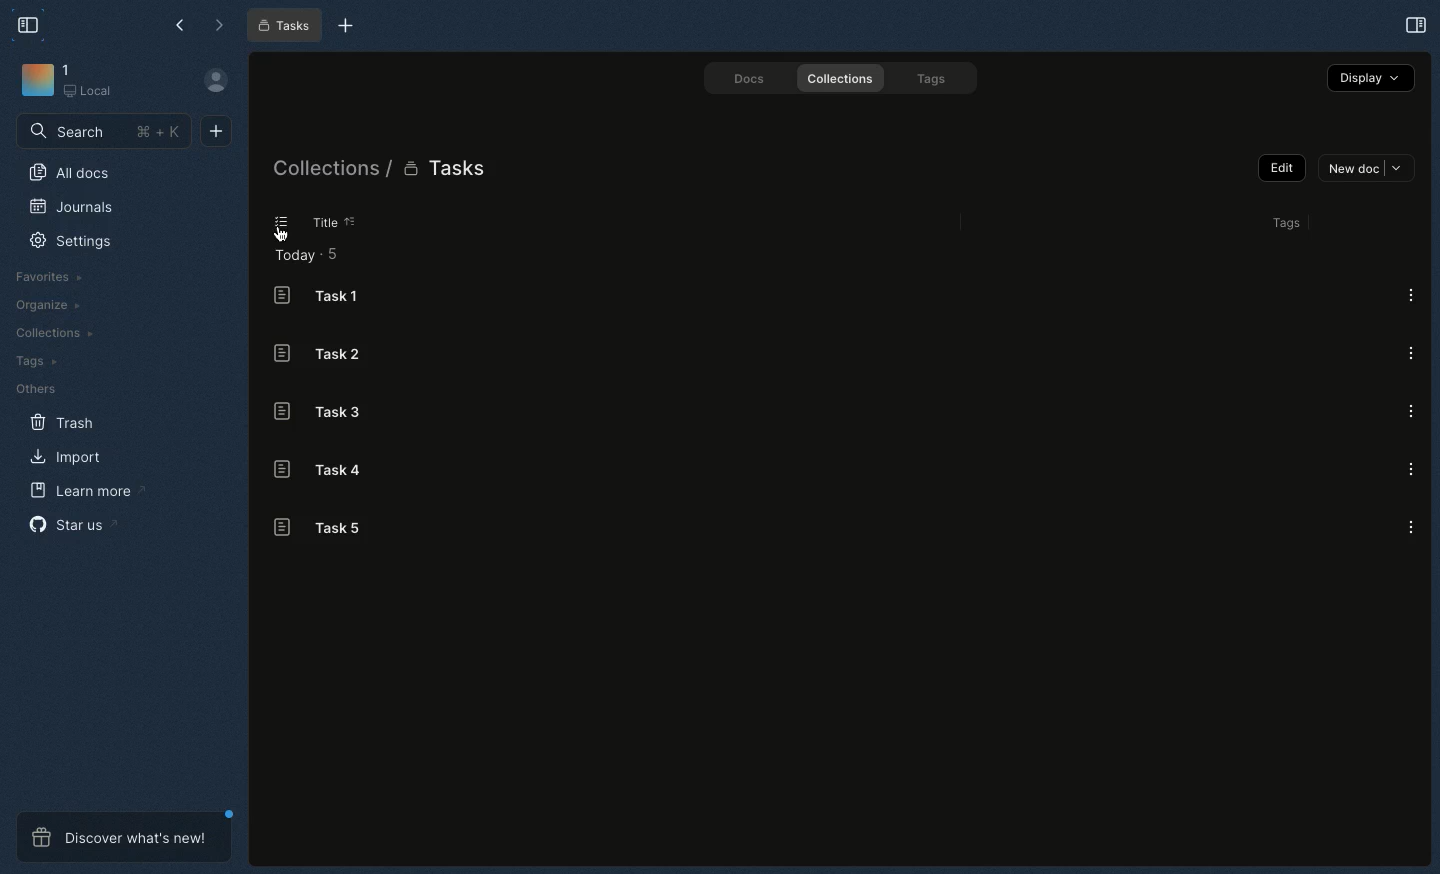 The image size is (1440, 874). What do you see at coordinates (356, 221) in the screenshot?
I see `Sorting` at bounding box center [356, 221].